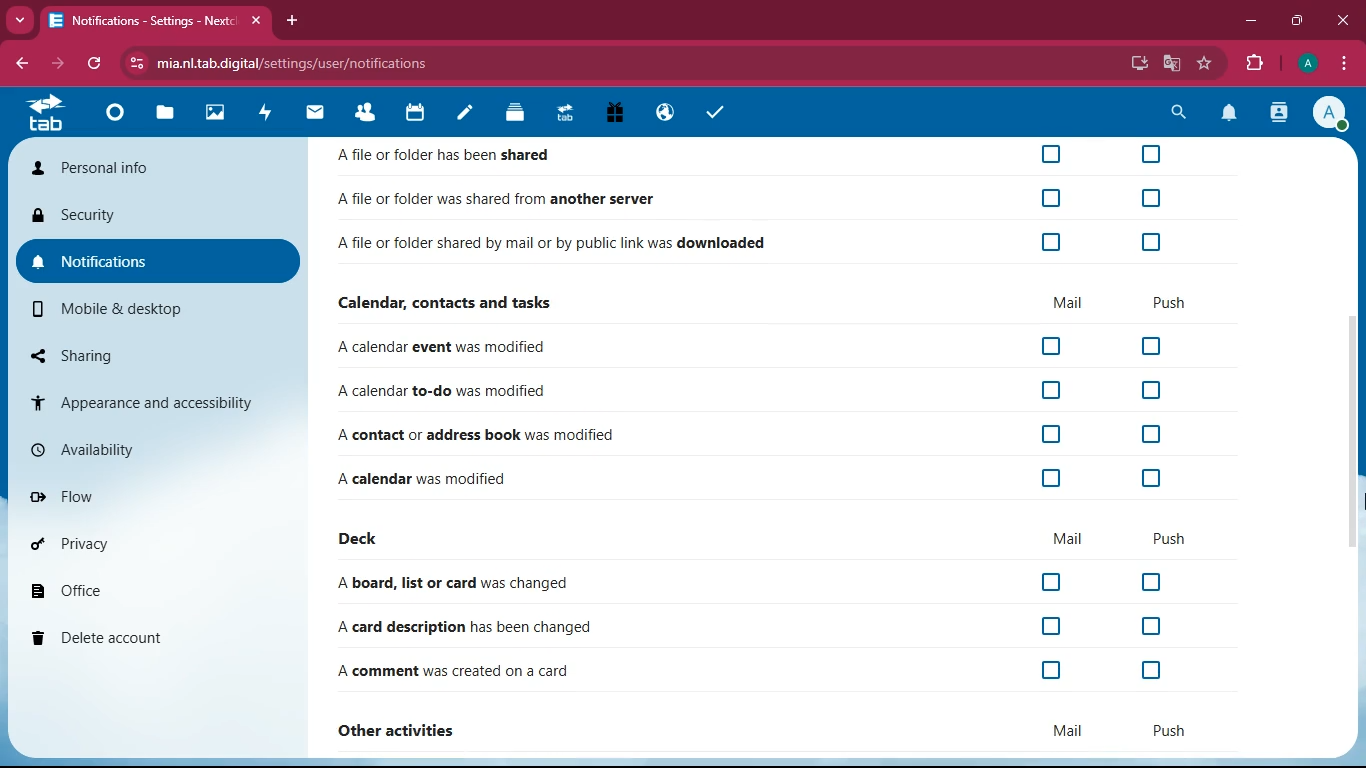 Image resolution: width=1366 pixels, height=768 pixels. What do you see at coordinates (459, 393) in the screenshot?
I see `A calendar to-do was modified` at bounding box center [459, 393].